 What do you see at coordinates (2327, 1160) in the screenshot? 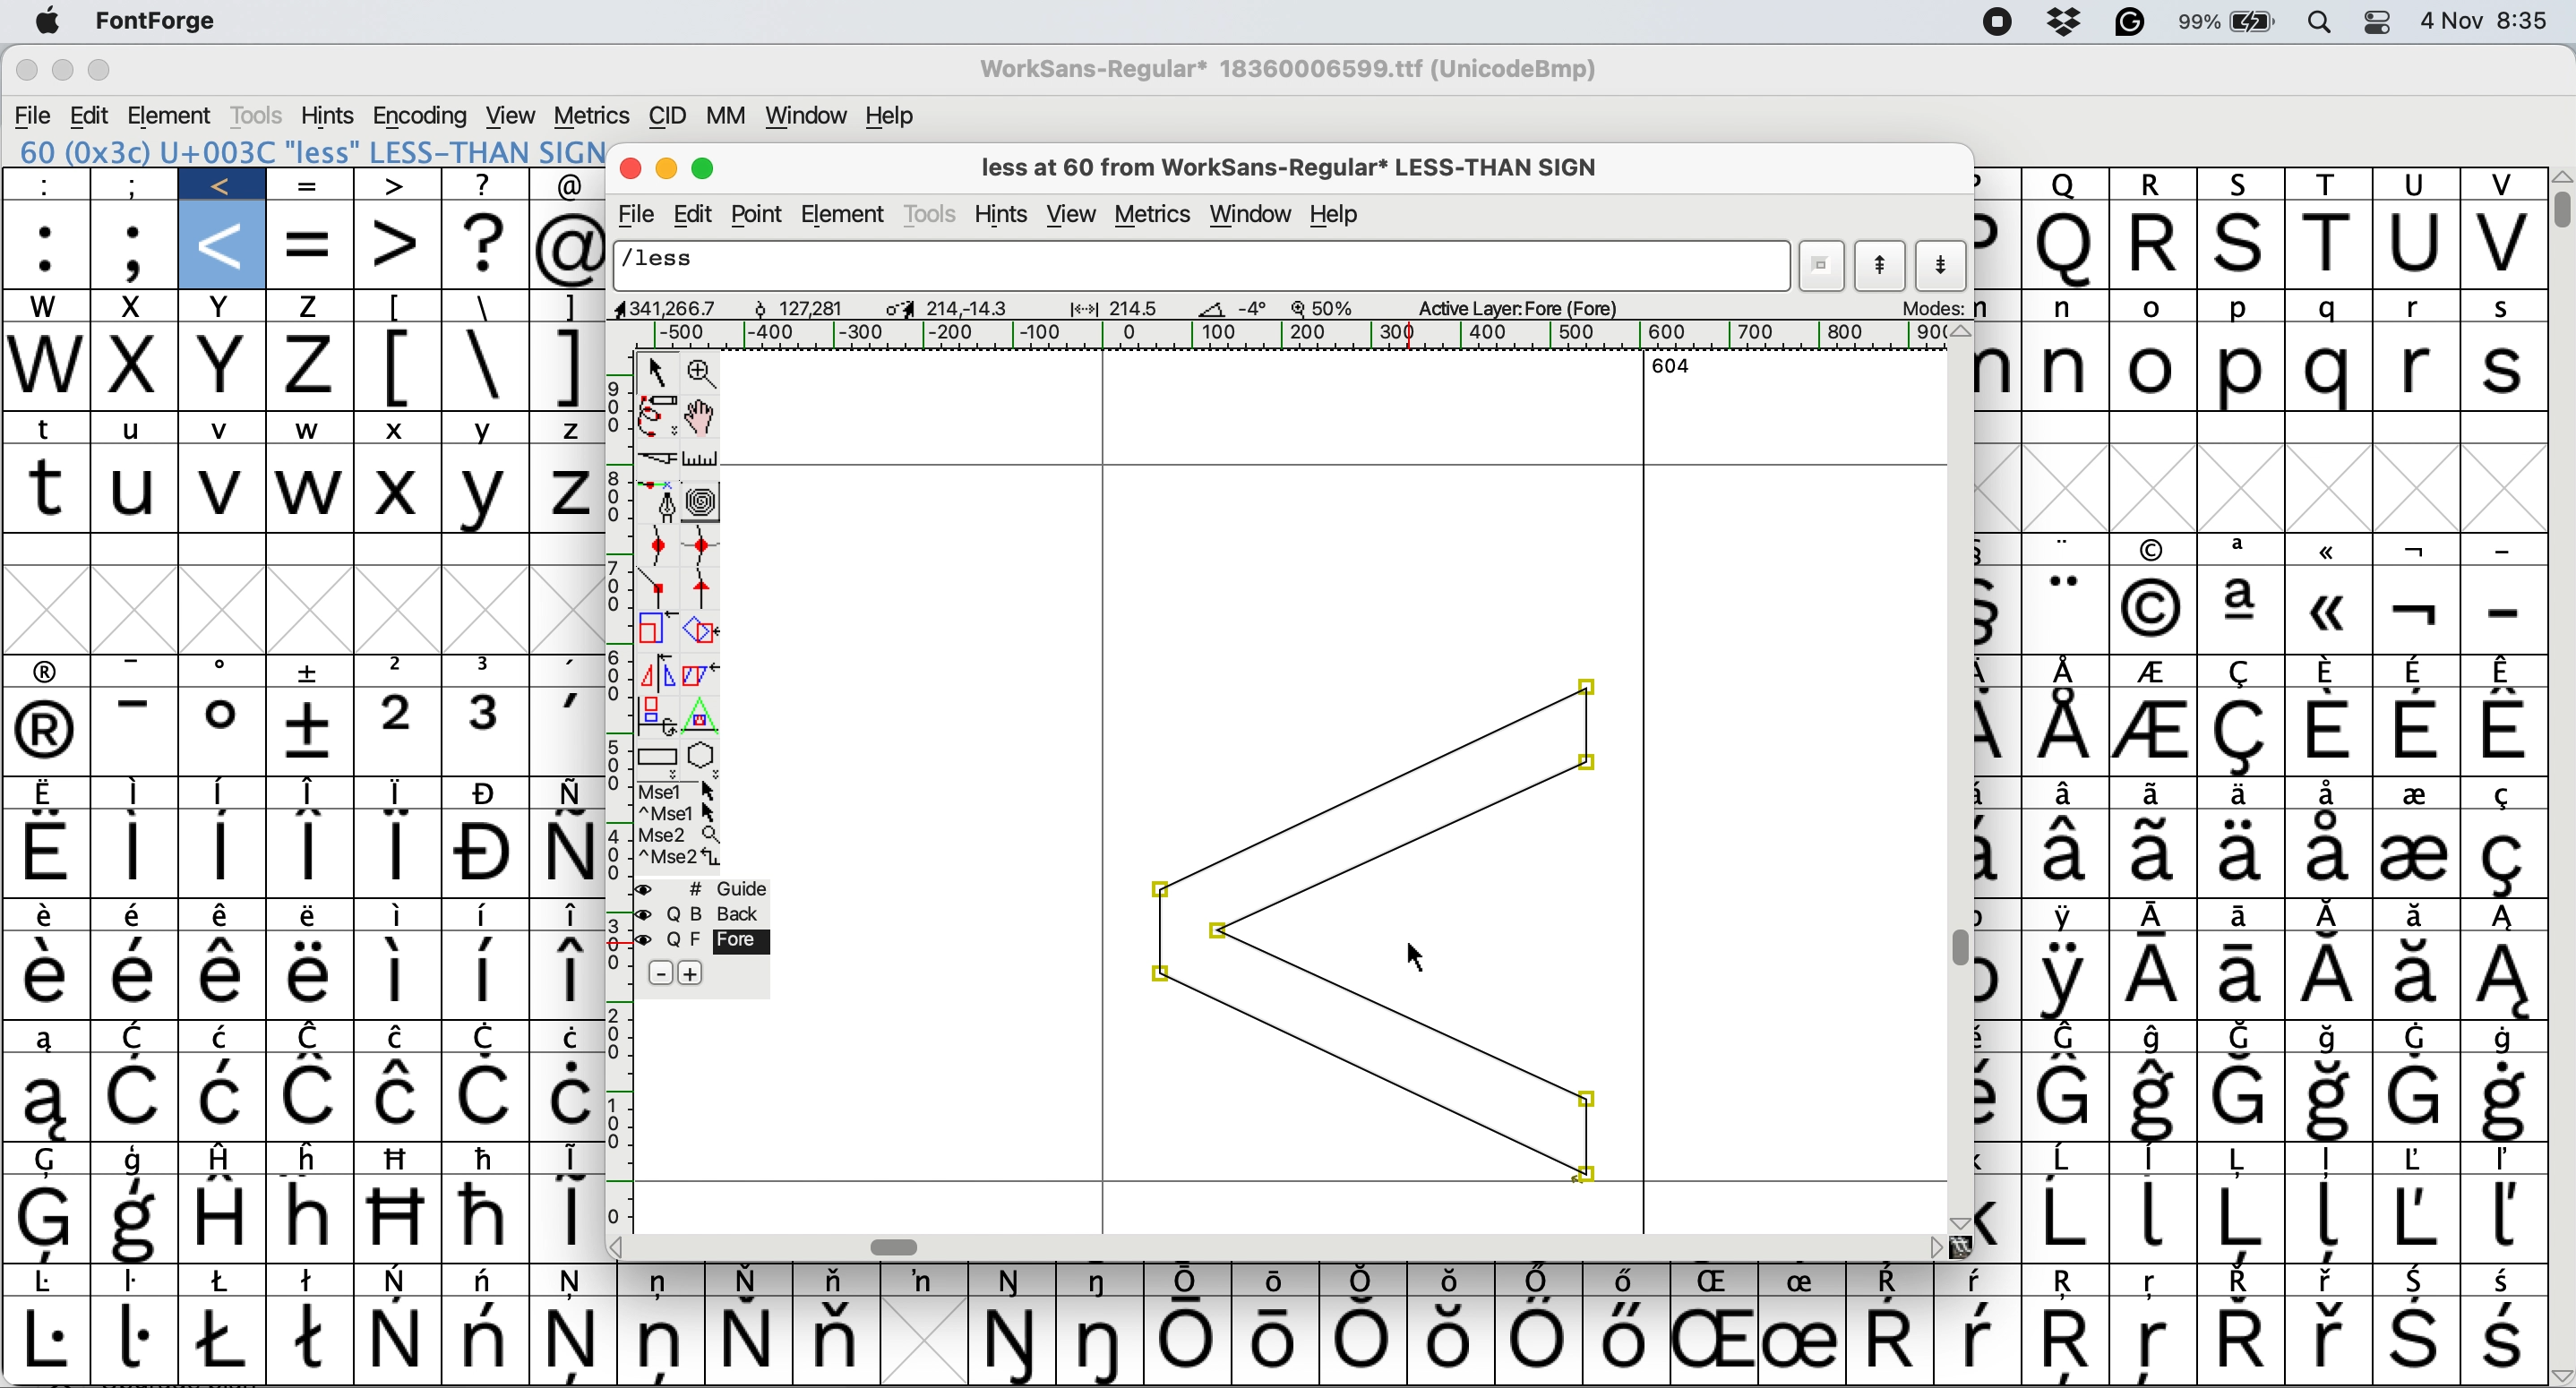
I see `Symbol` at bounding box center [2327, 1160].